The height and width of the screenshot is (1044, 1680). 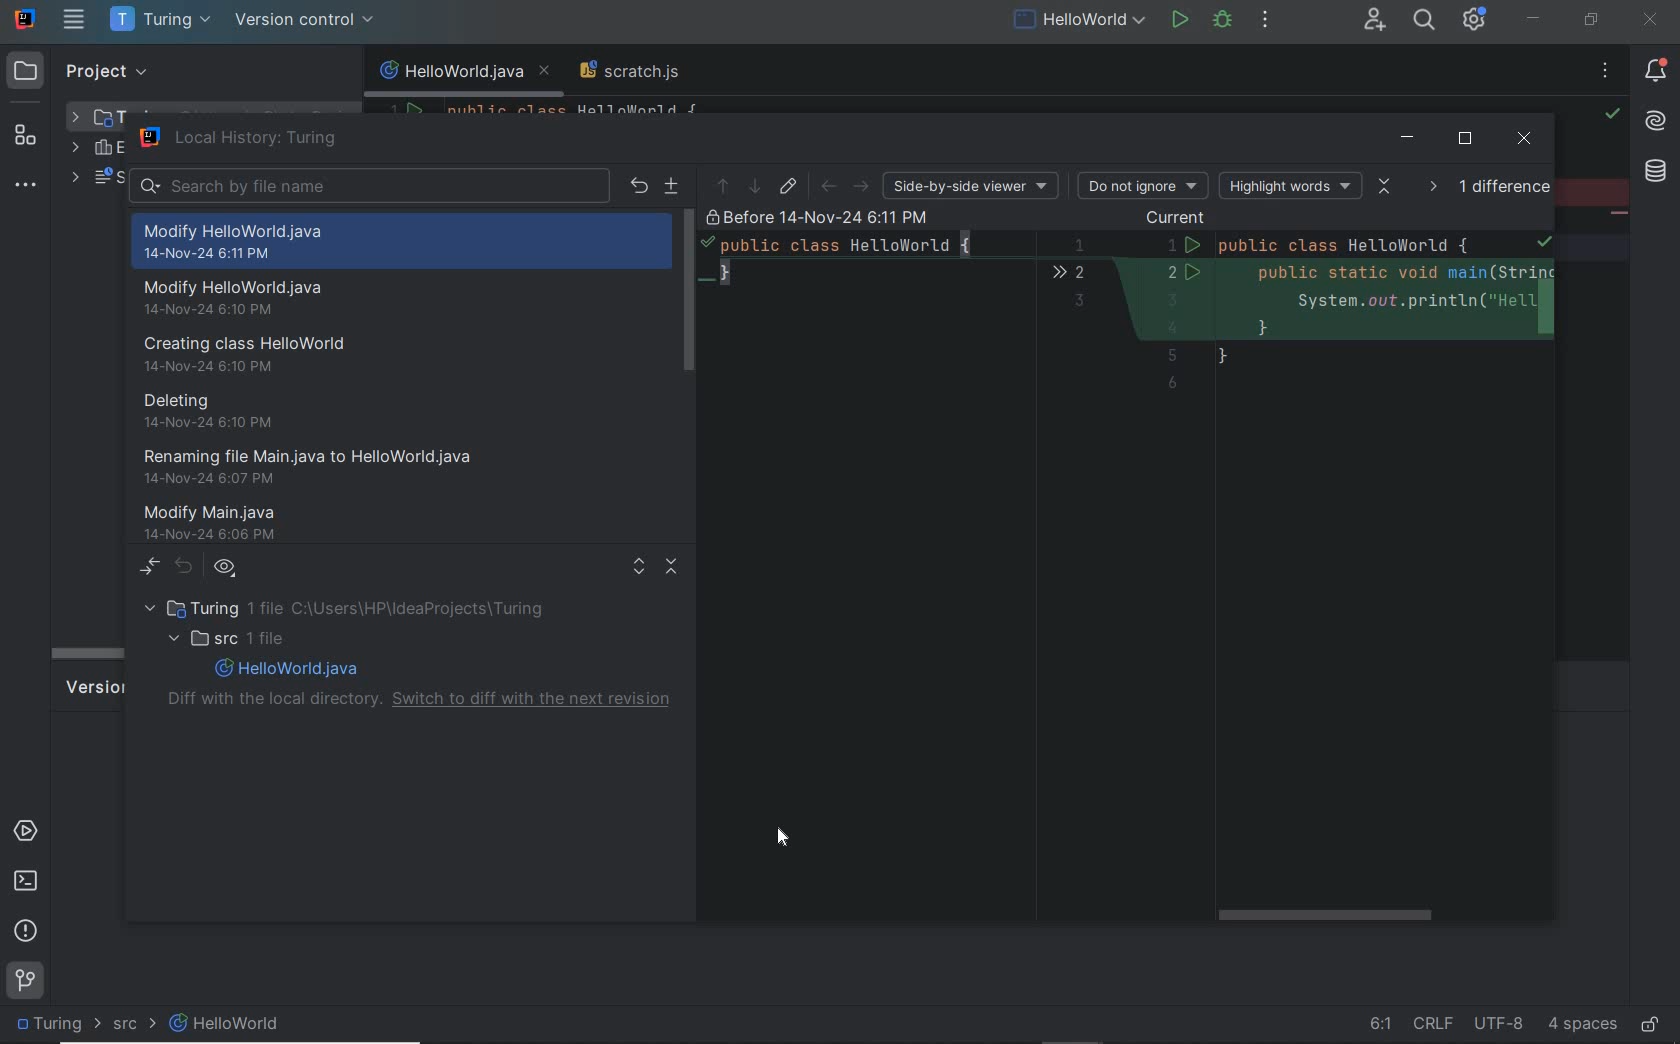 I want to click on create path, so click(x=674, y=187).